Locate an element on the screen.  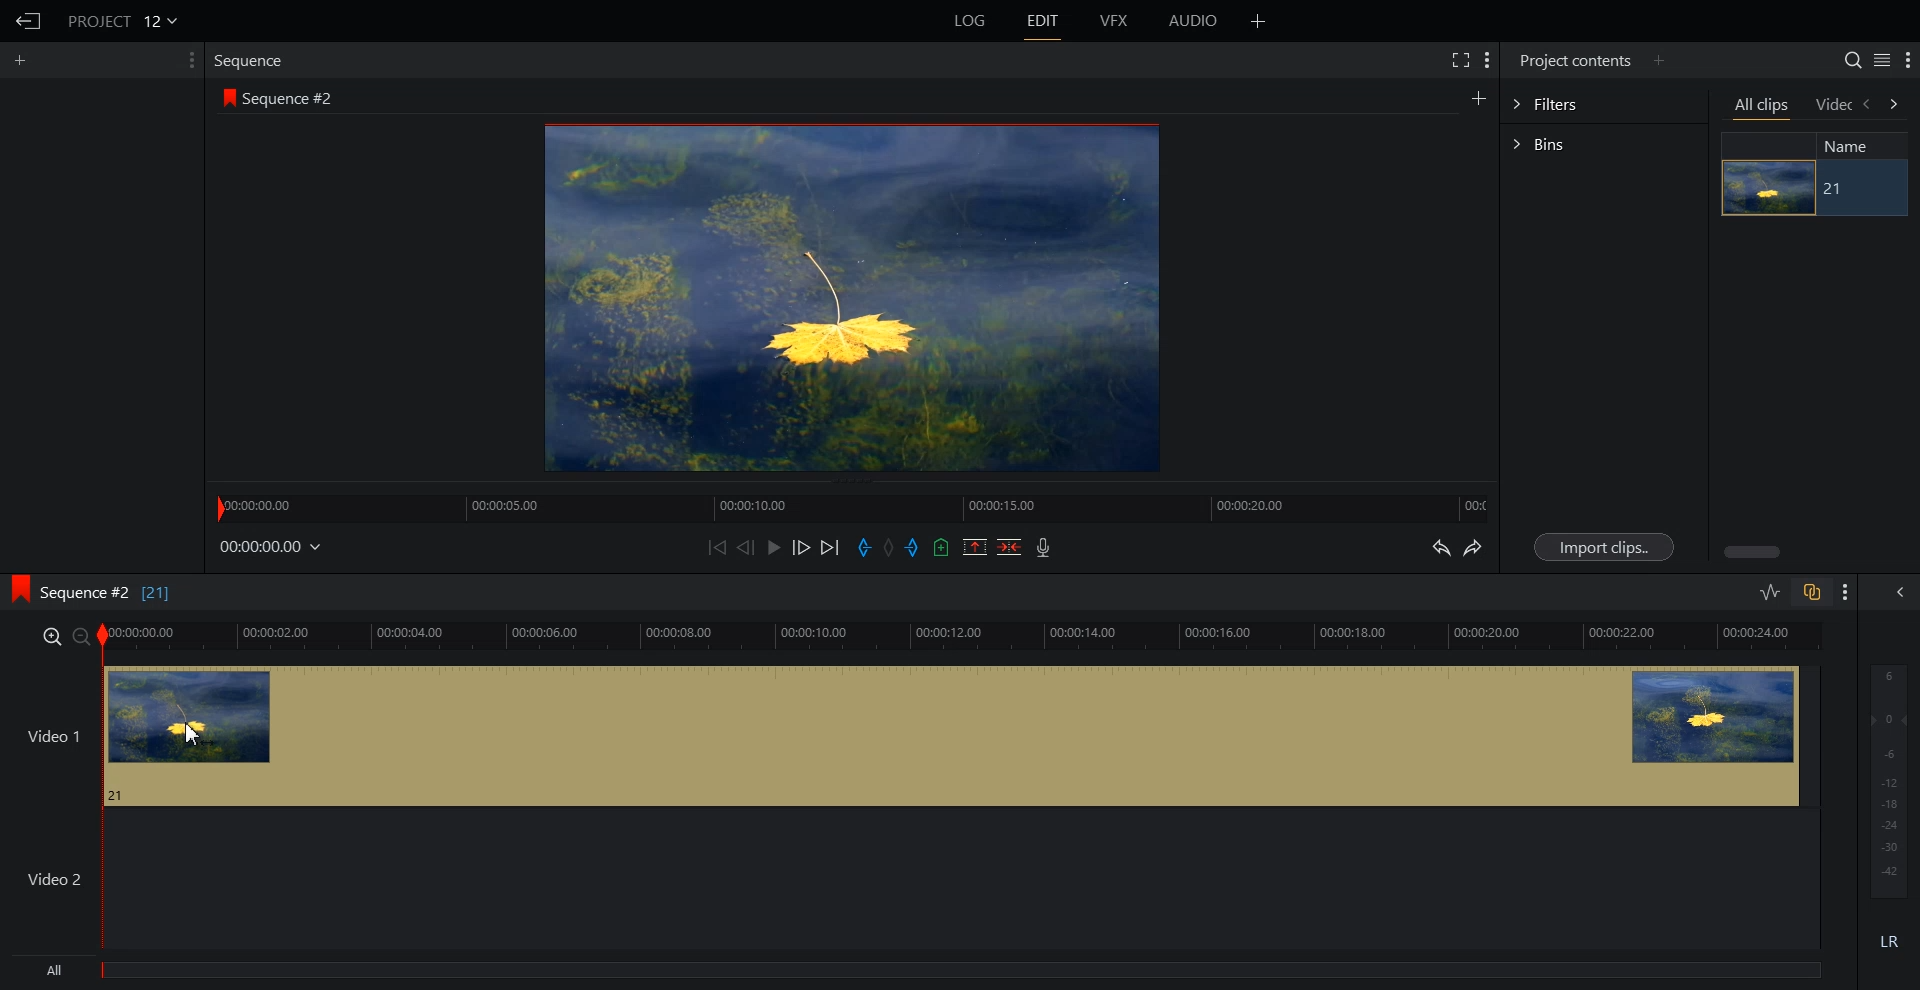
LOG is located at coordinates (971, 21).